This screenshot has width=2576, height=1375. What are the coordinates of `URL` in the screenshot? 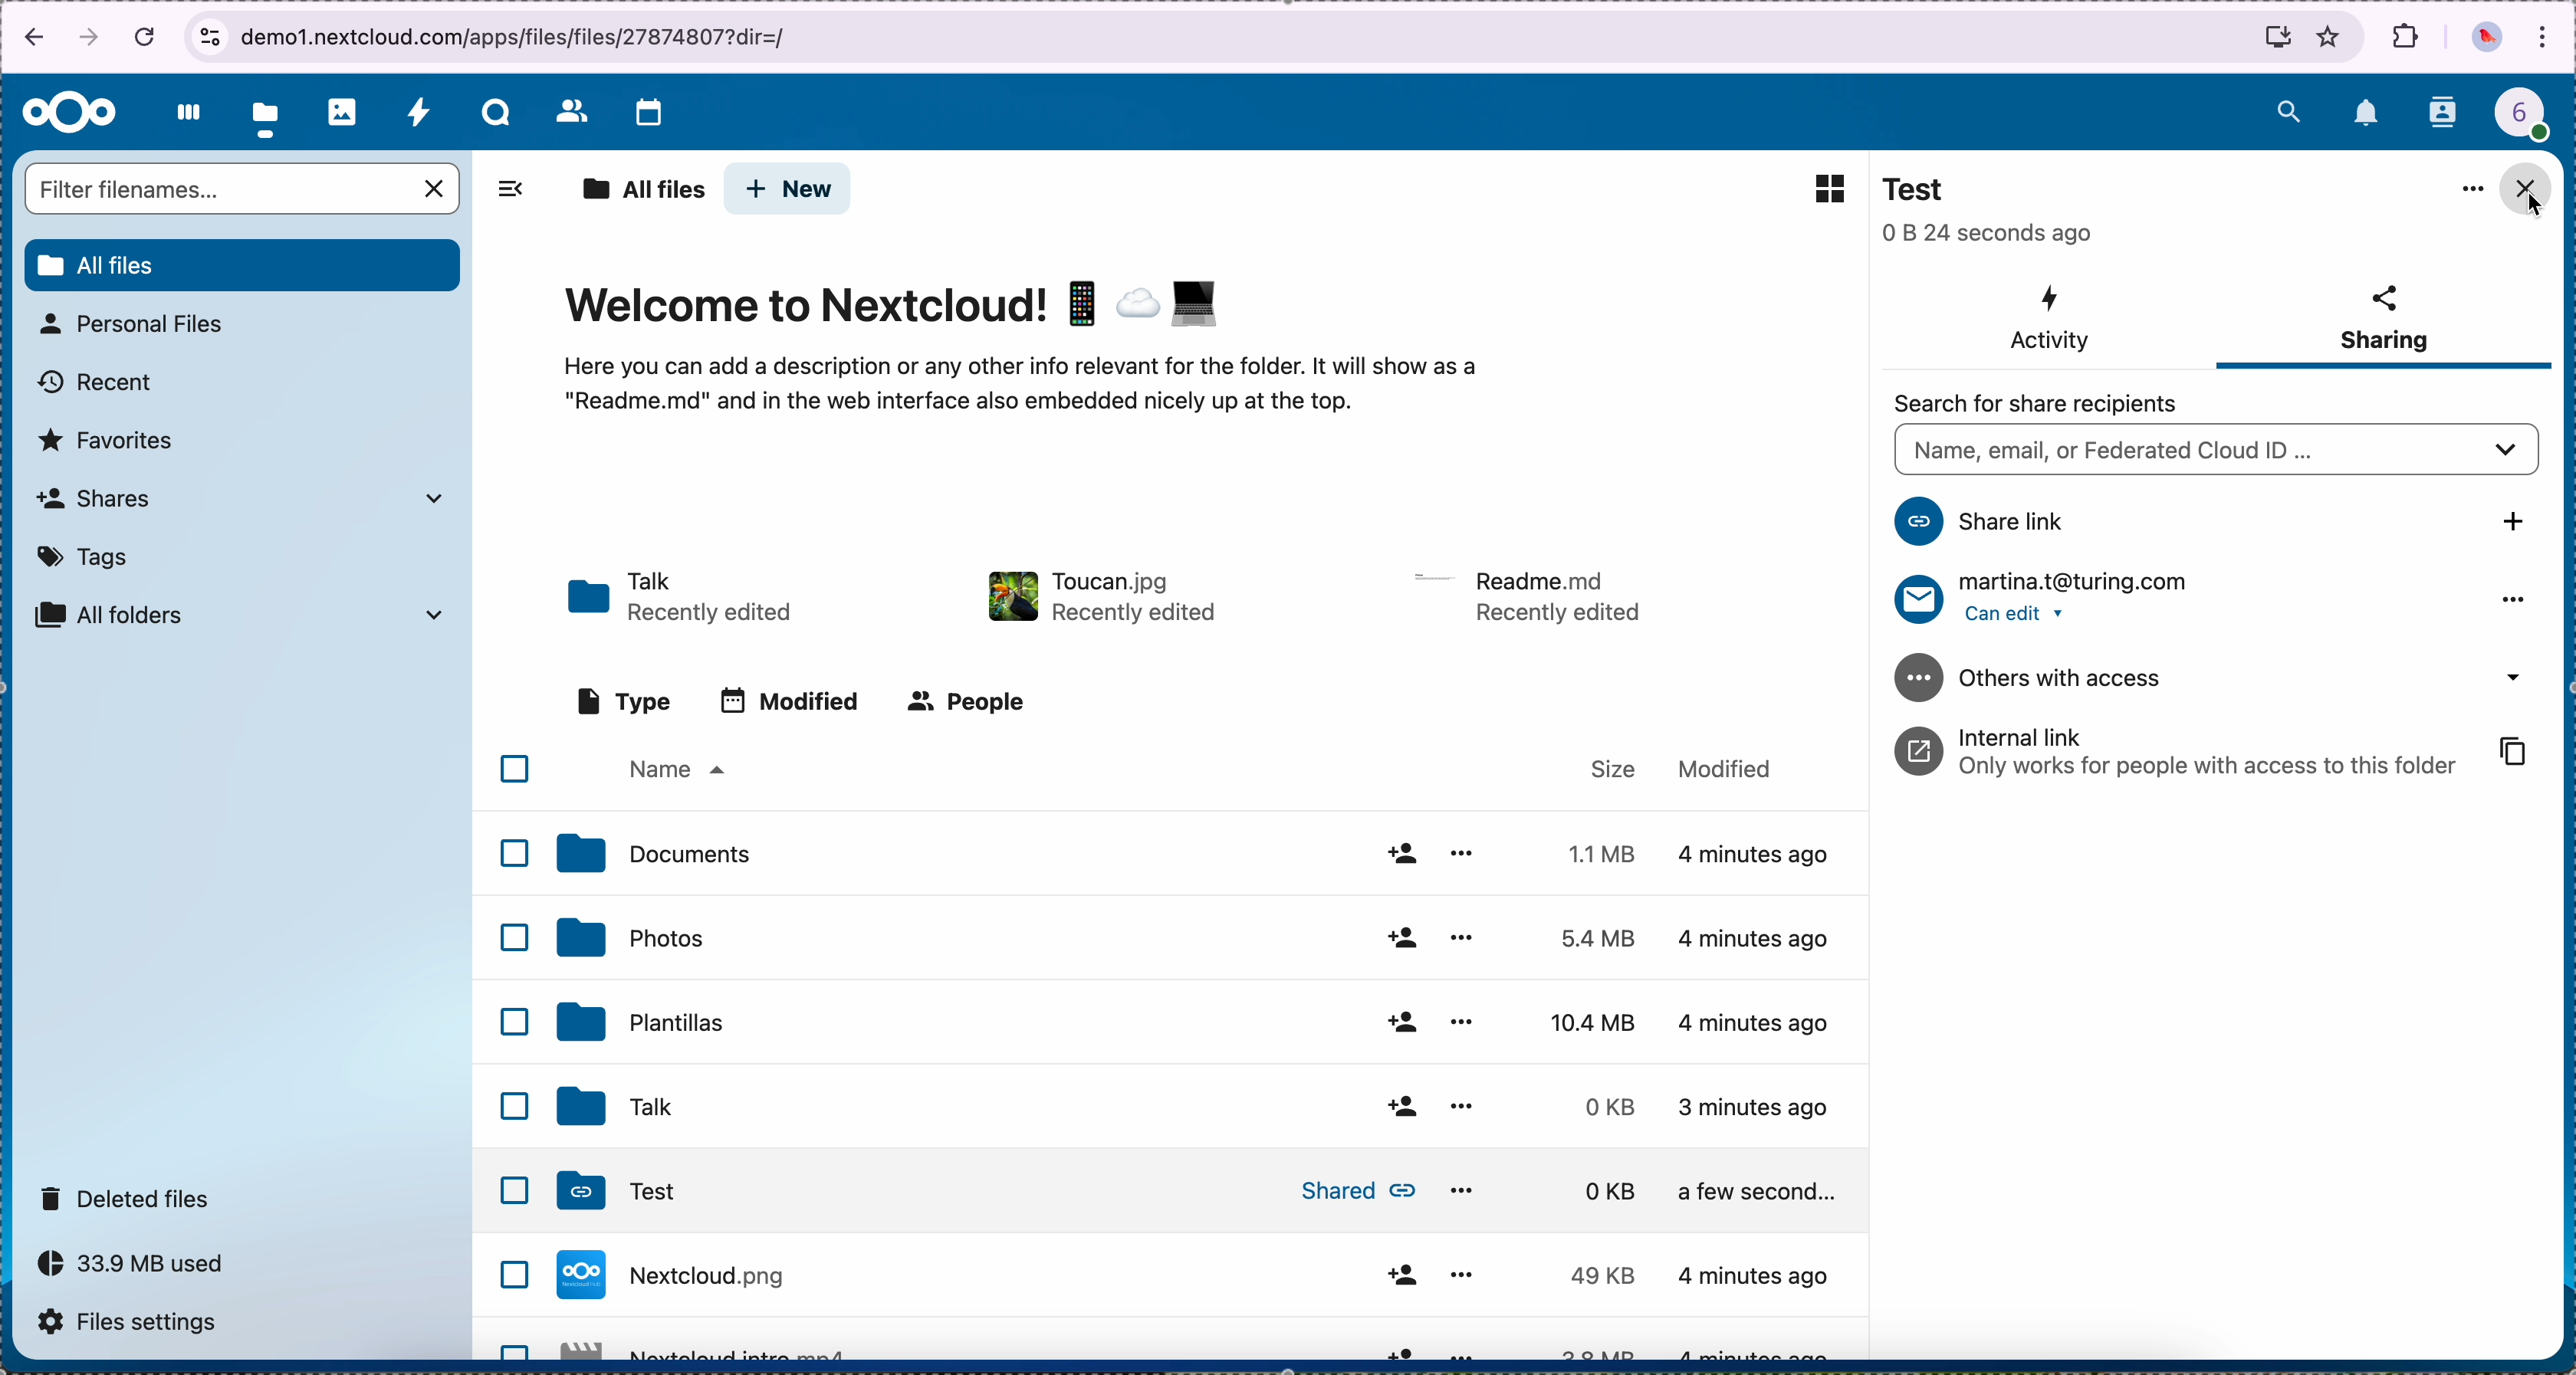 It's located at (528, 34).